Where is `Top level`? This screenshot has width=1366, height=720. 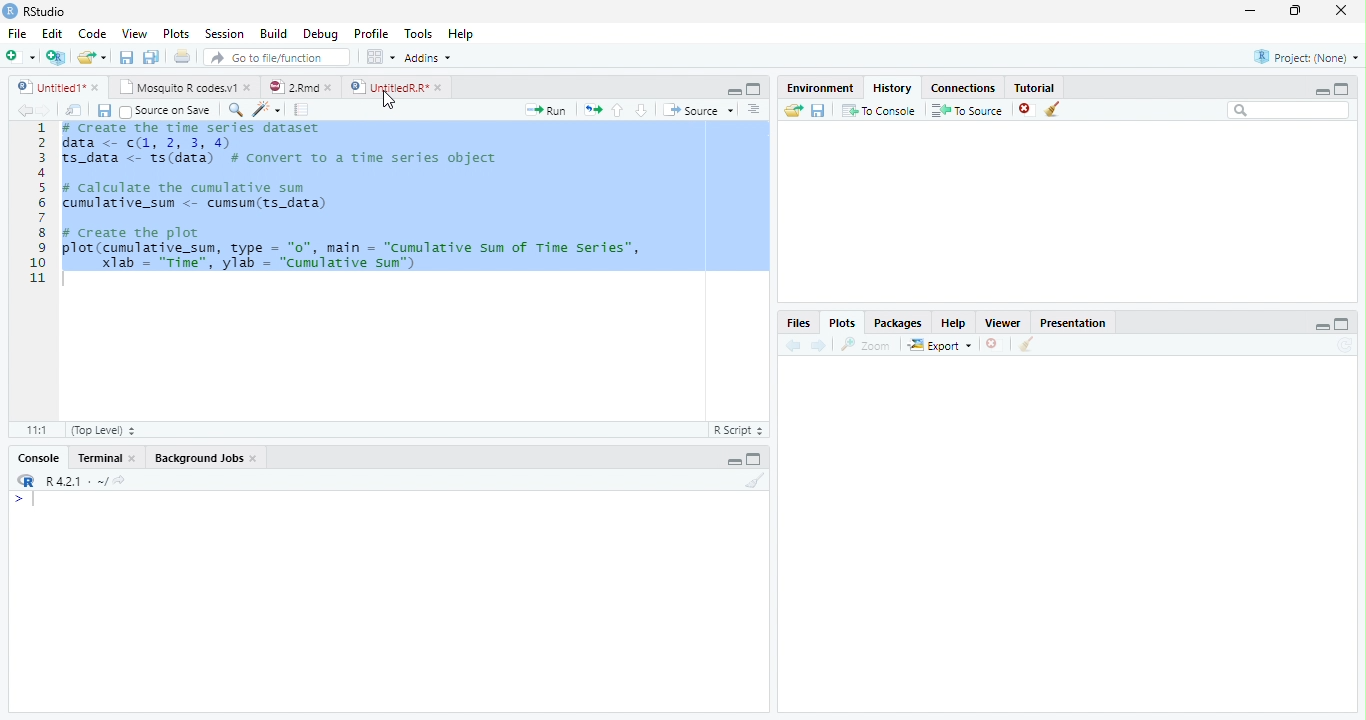
Top level is located at coordinates (104, 431).